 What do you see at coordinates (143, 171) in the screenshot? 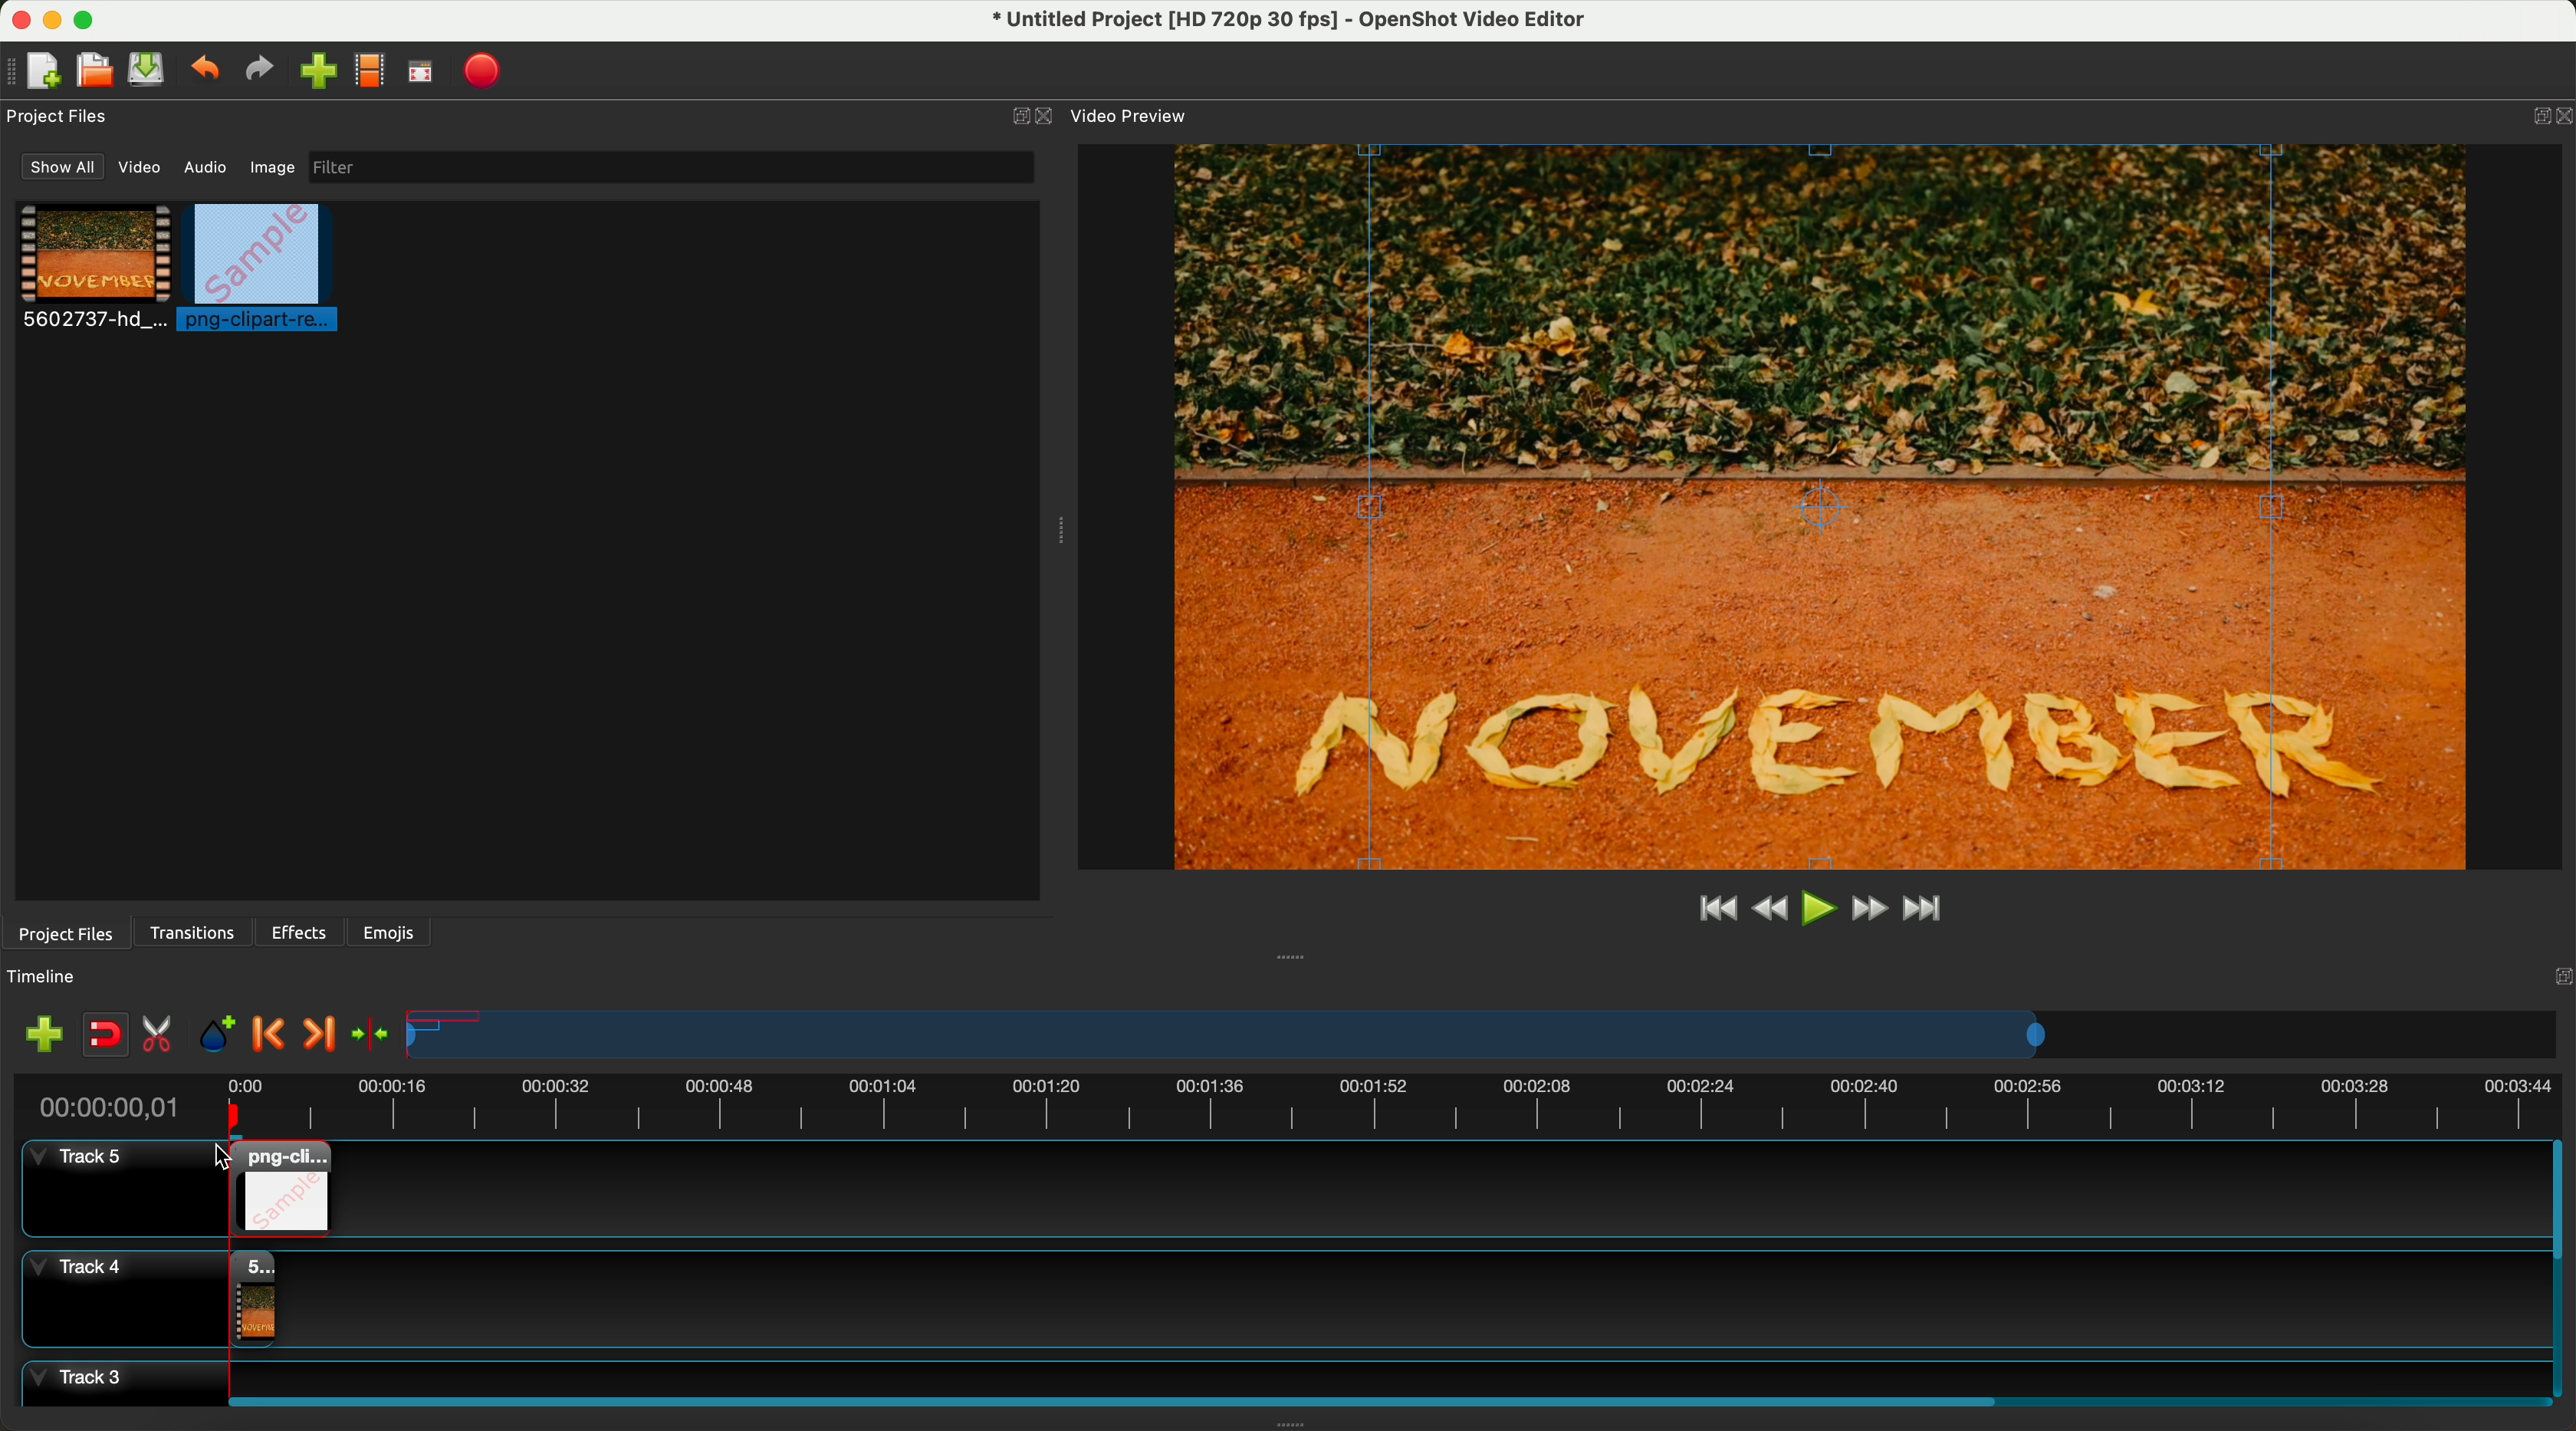
I see `video` at bounding box center [143, 171].